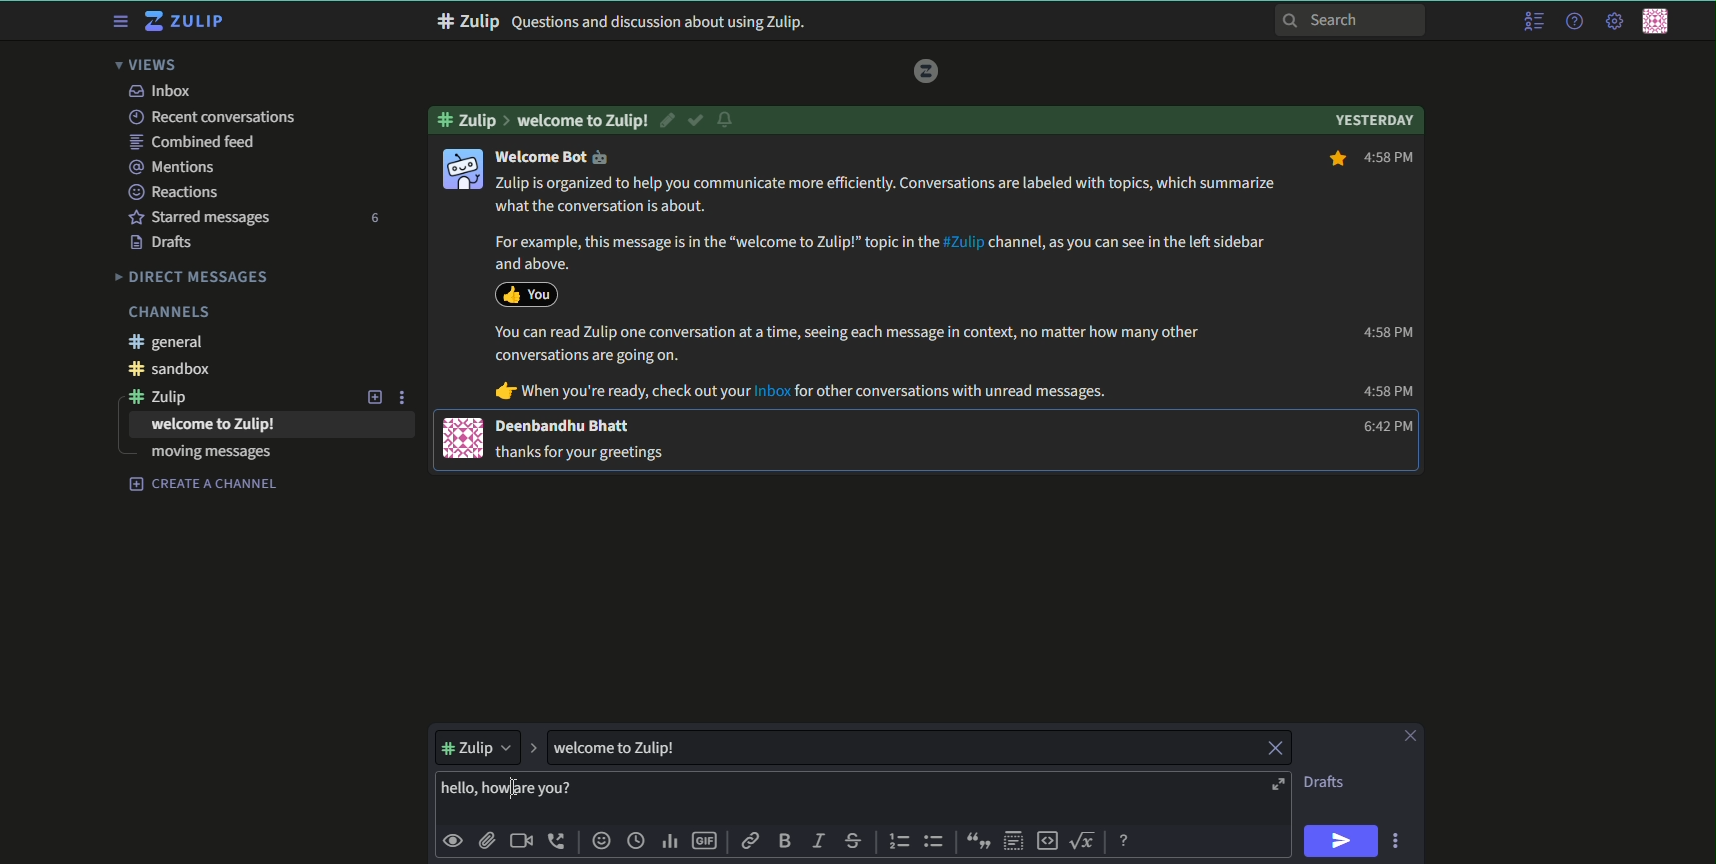 The image size is (1716, 864). I want to click on preview, so click(454, 839).